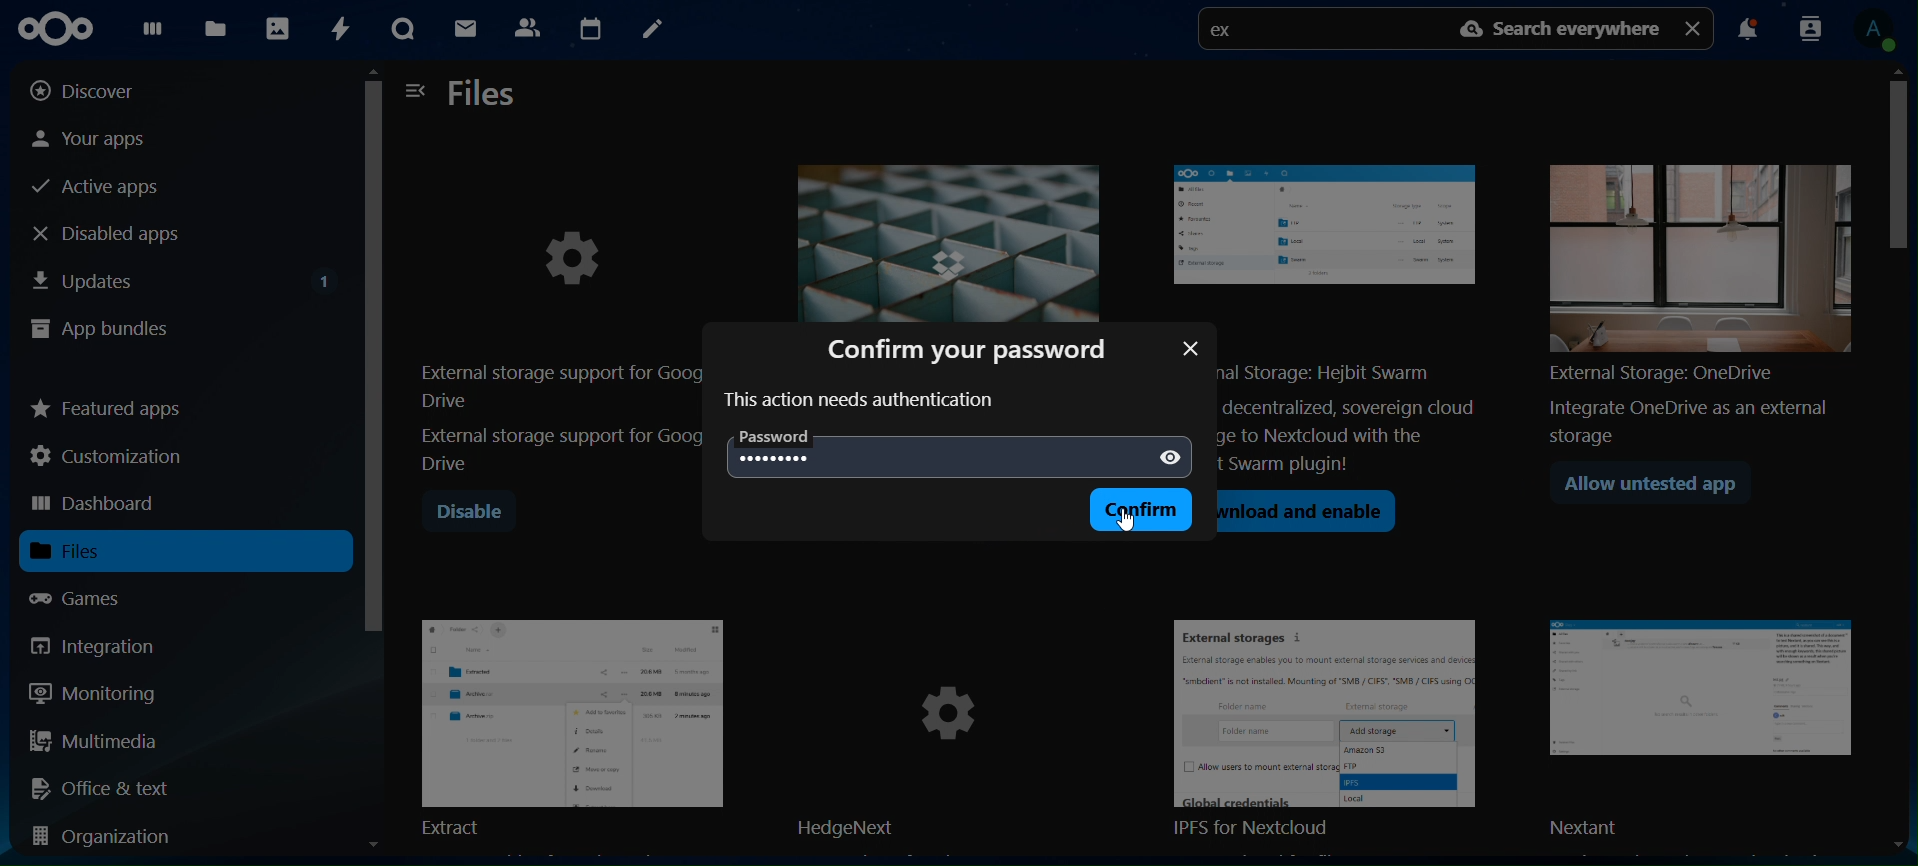  Describe the element at coordinates (527, 26) in the screenshot. I see `contacts` at that location.